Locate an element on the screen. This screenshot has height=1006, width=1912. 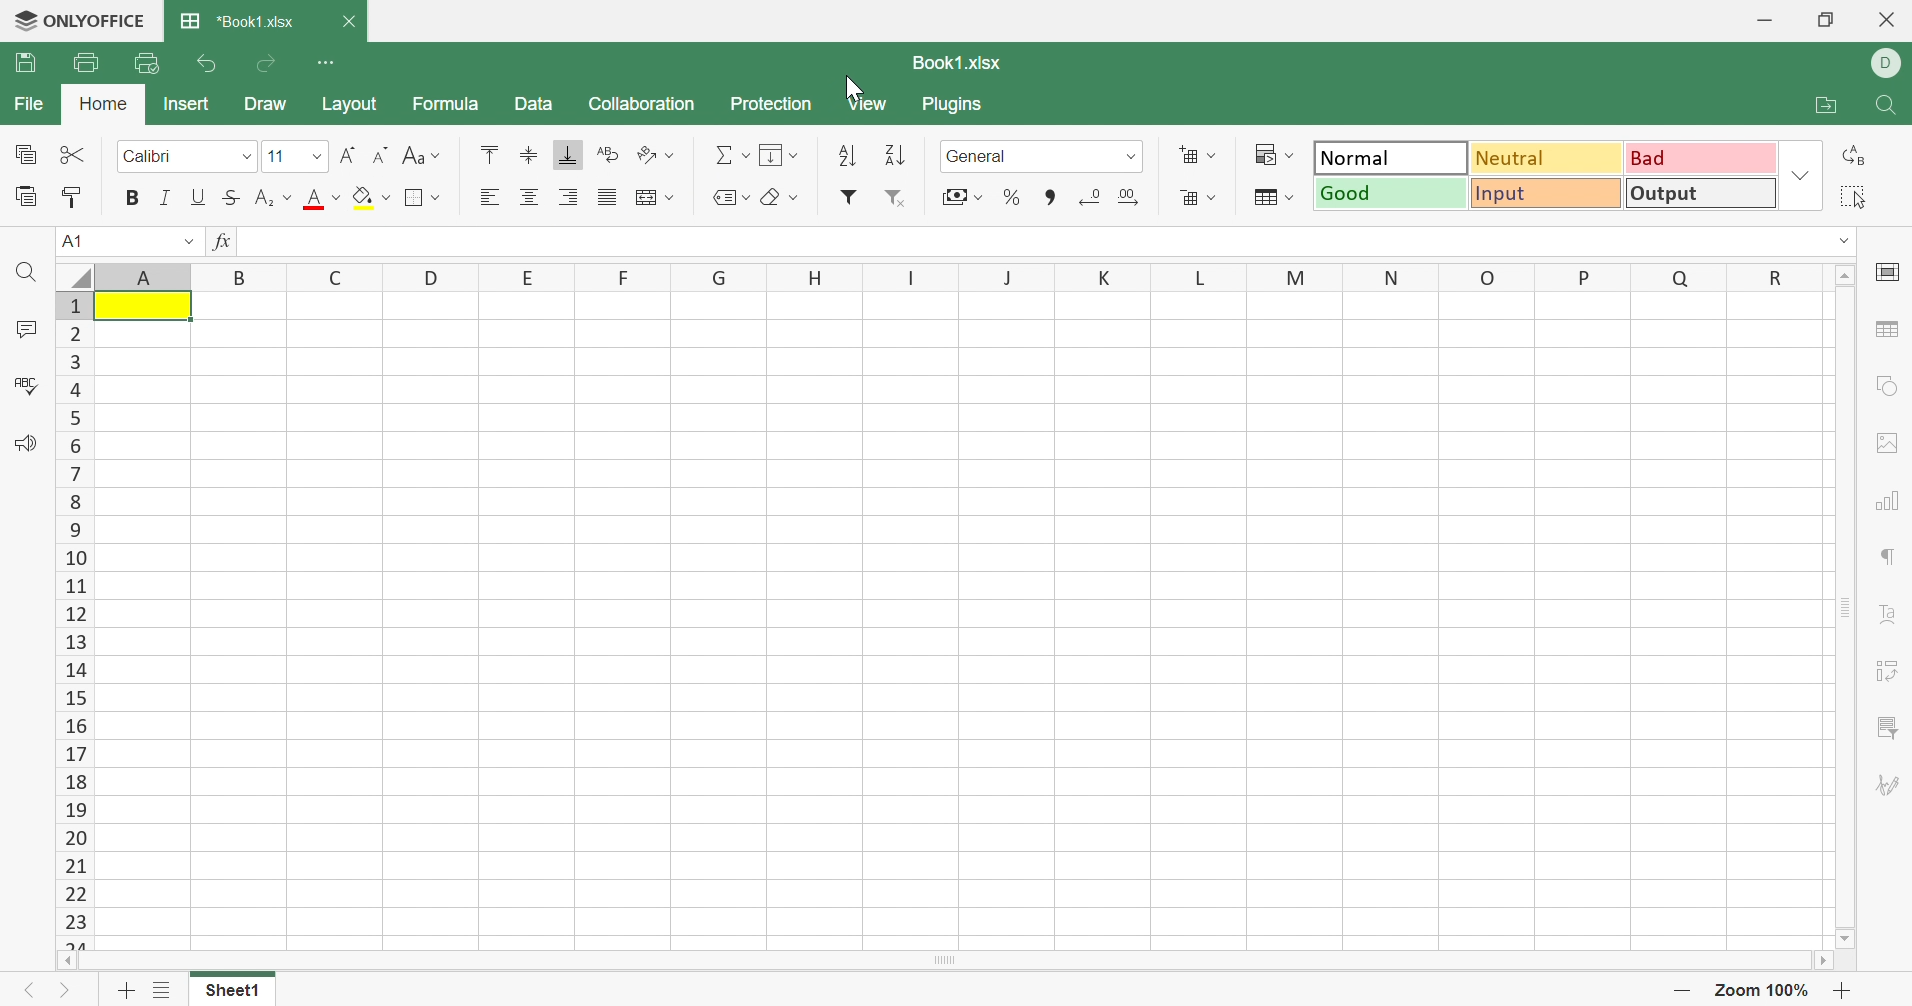
View is located at coordinates (862, 103).